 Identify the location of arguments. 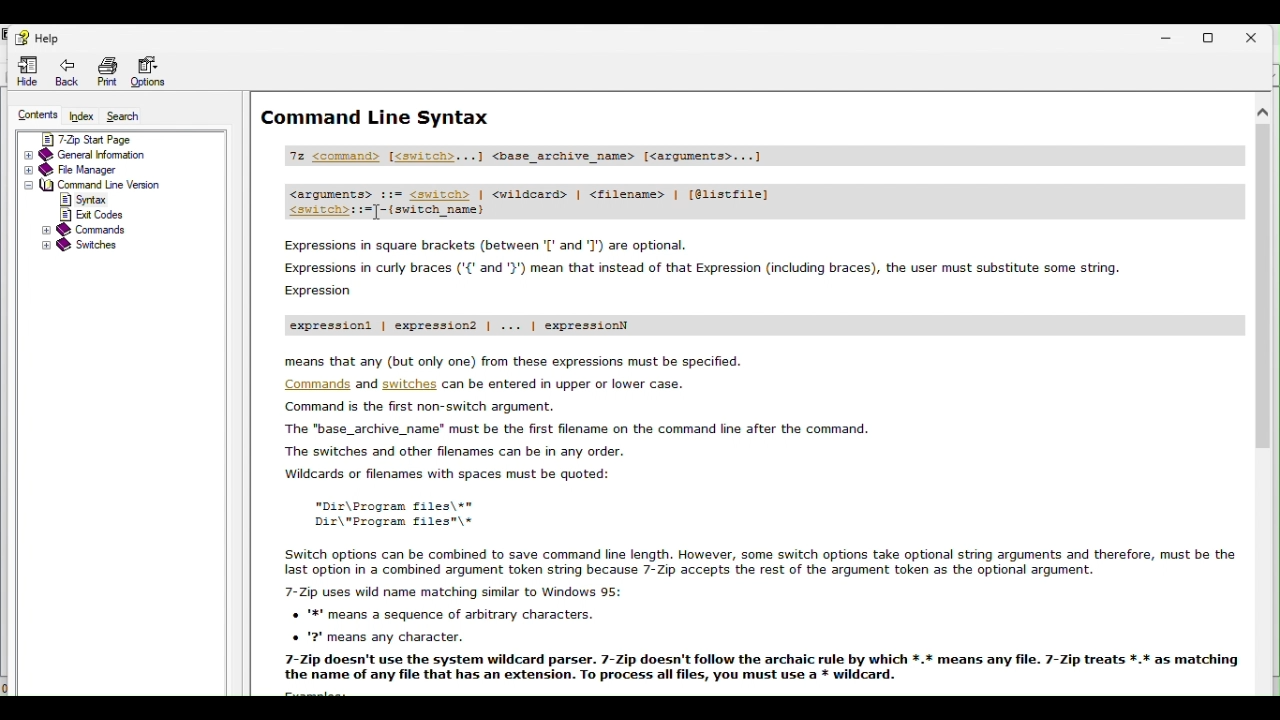
(344, 196).